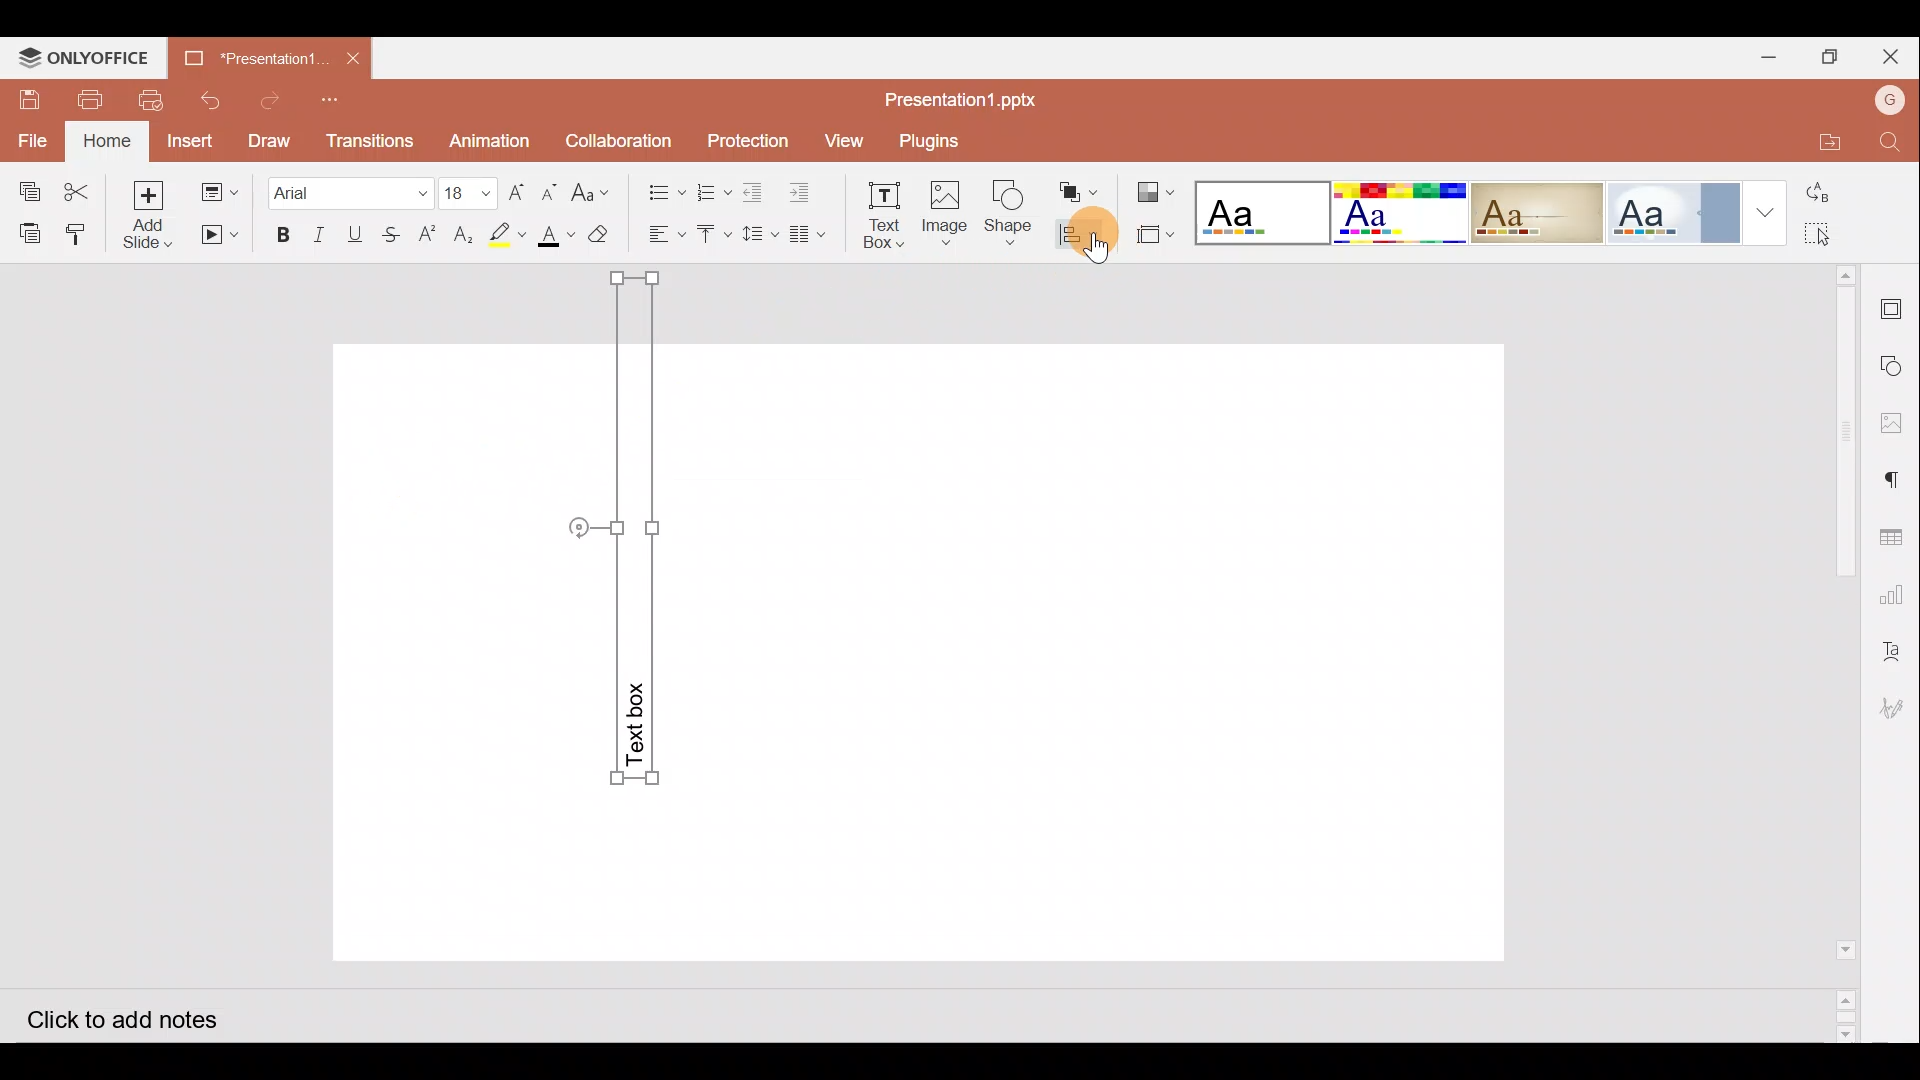  Describe the element at coordinates (714, 187) in the screenshot. I see `Numbering` at that location.